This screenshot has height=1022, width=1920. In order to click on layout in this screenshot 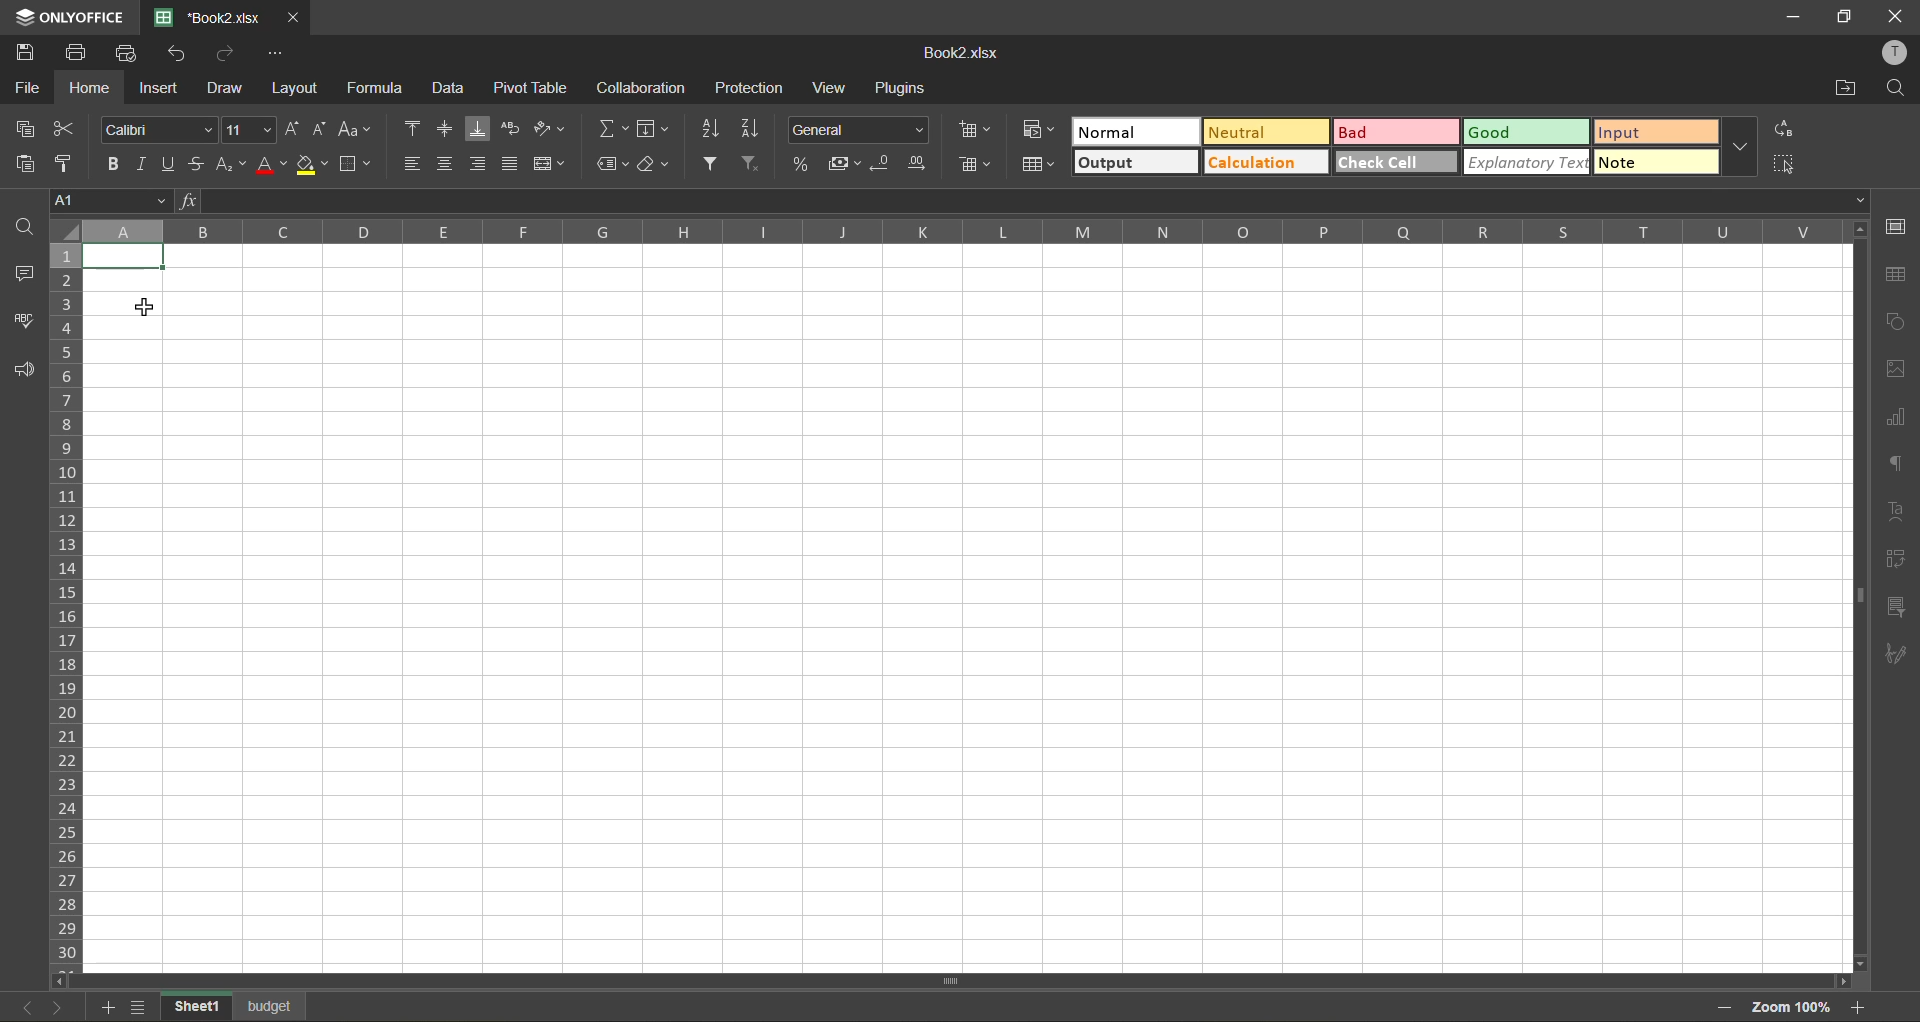, I will do `click(296, 88)`.